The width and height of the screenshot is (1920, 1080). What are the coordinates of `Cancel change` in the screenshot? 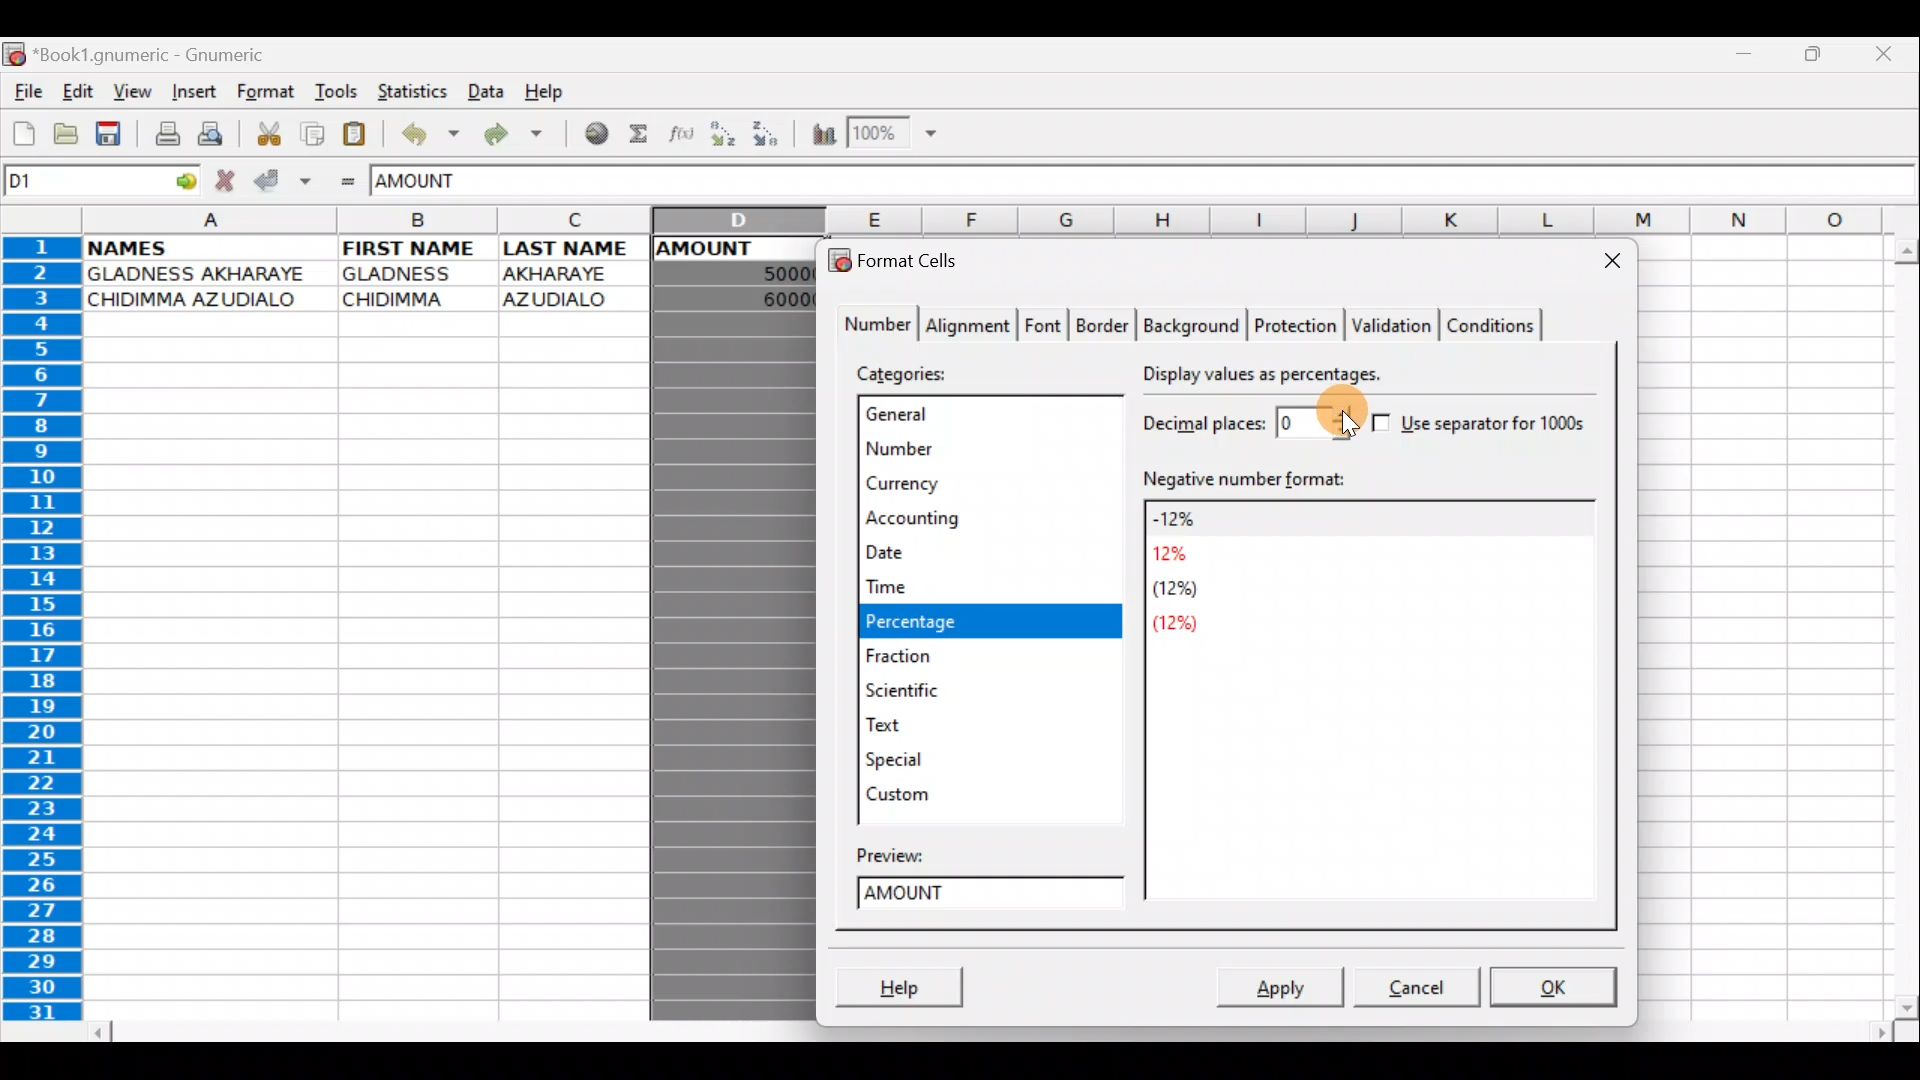 It's located at (228, 179).